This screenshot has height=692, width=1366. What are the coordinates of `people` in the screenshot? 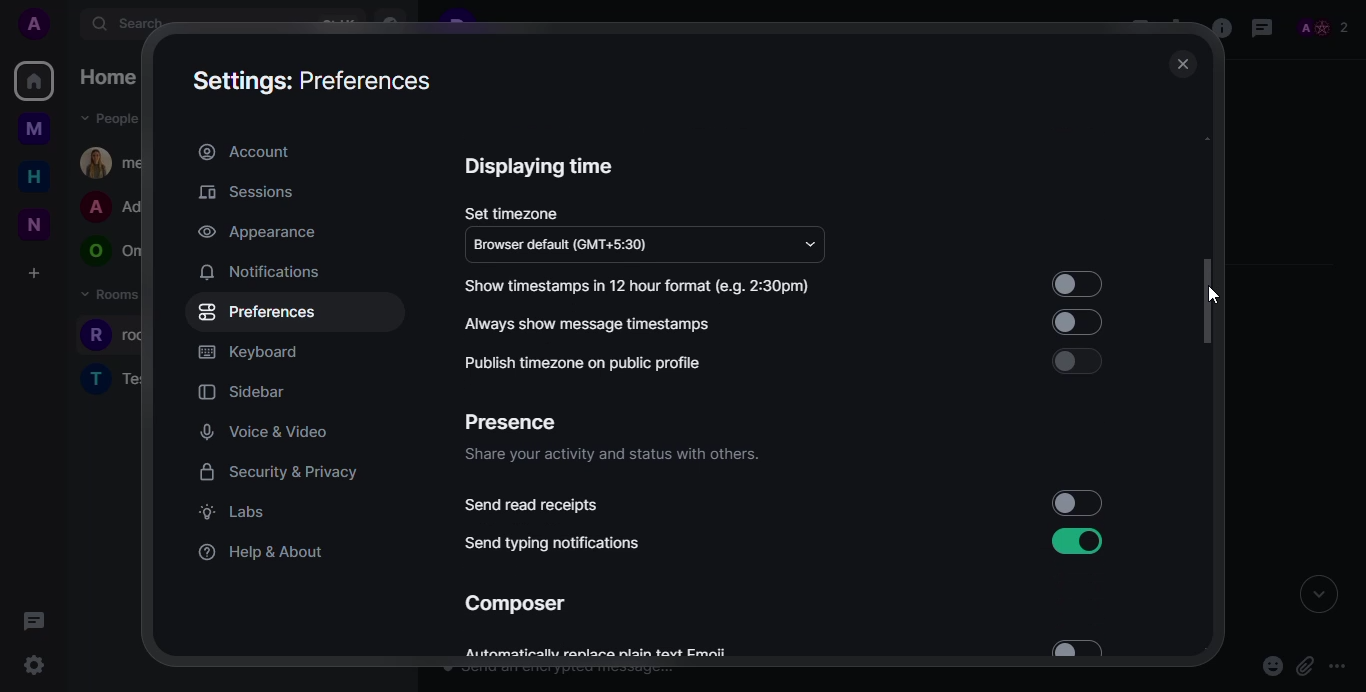 It's located at (1322, 25).